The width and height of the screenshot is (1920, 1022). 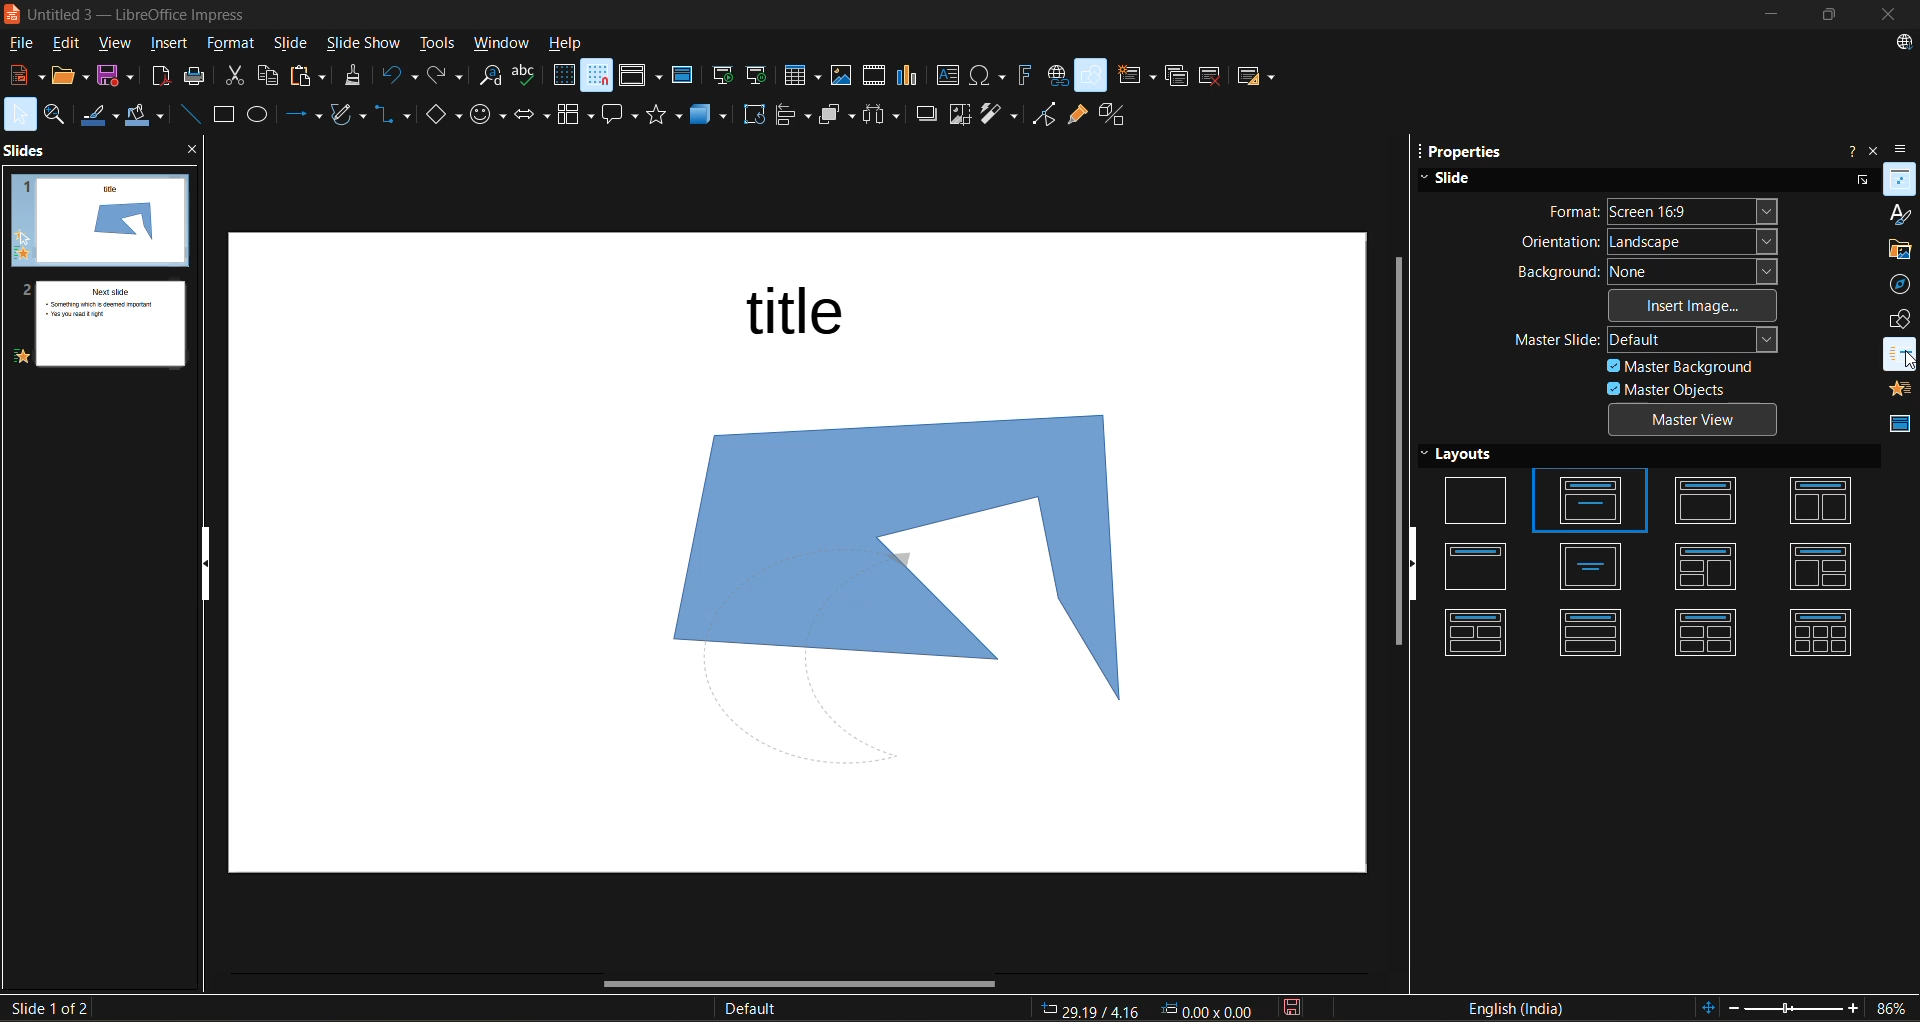 What do you see at coordinates (623, 115) in the screenshot?
I see `callout shapes` at bounding box center [623, 115].